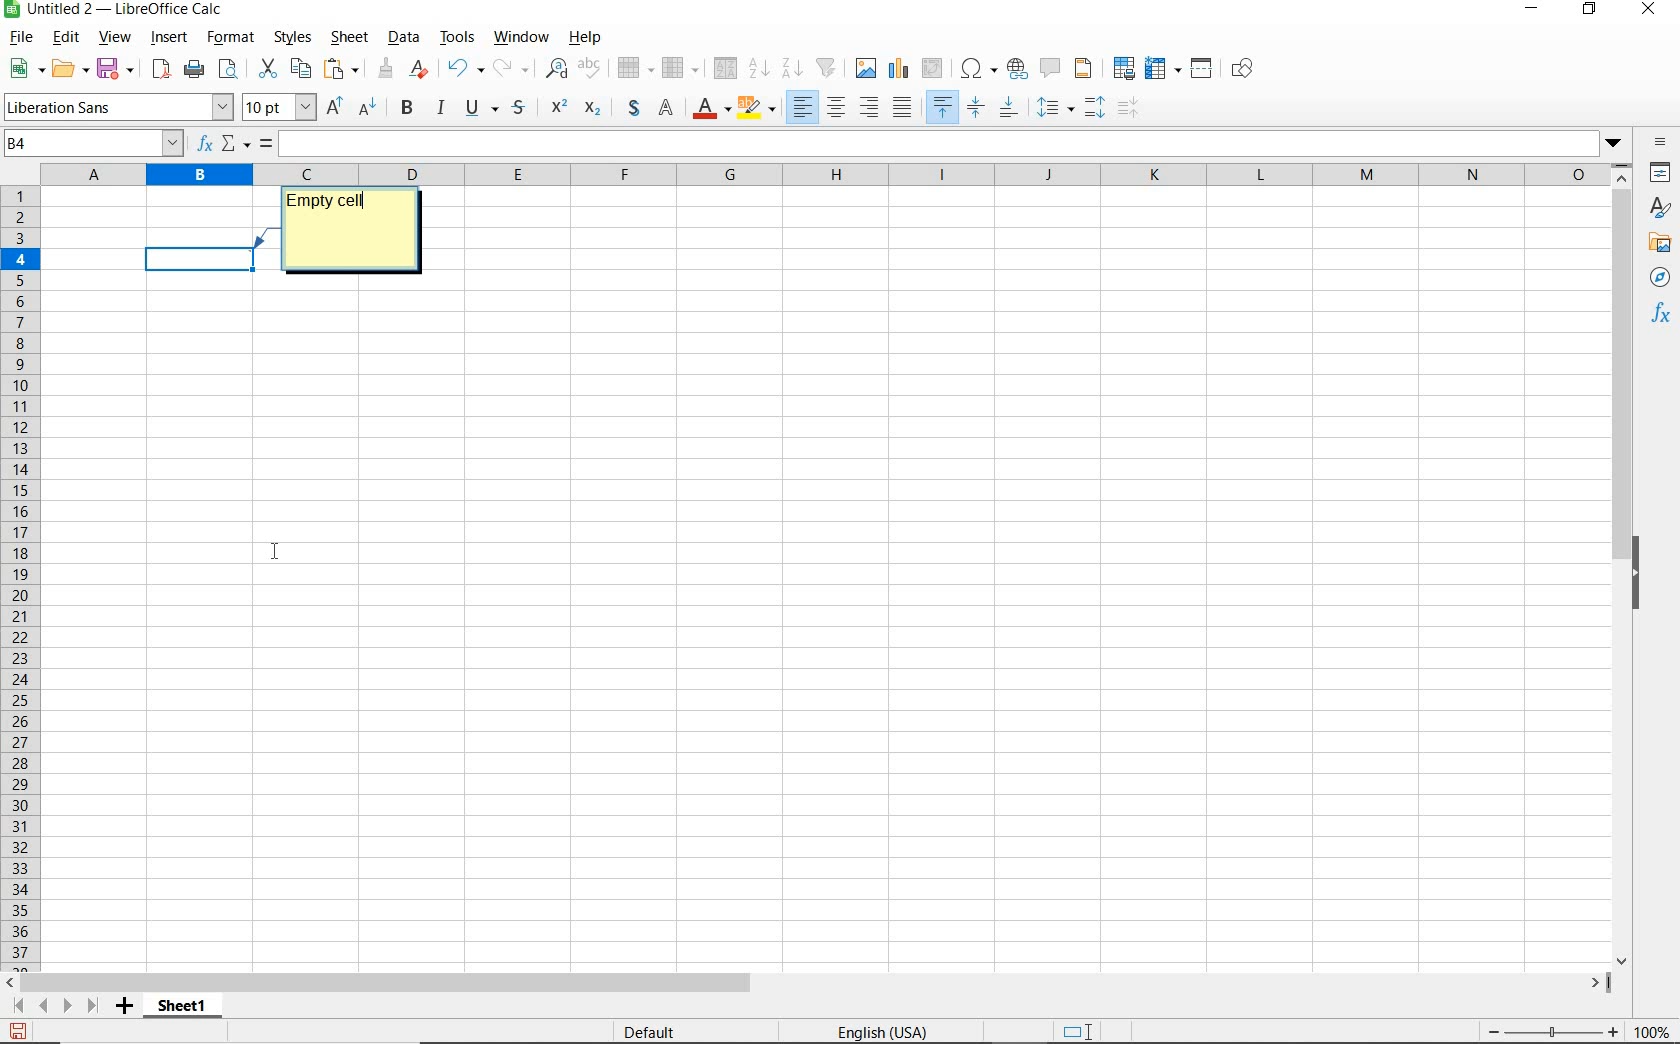 The width and height of the screenshot is (1680, 1044). Describe the element at coordinates (269, 67) in the screenshot. I see `cut` at that location.